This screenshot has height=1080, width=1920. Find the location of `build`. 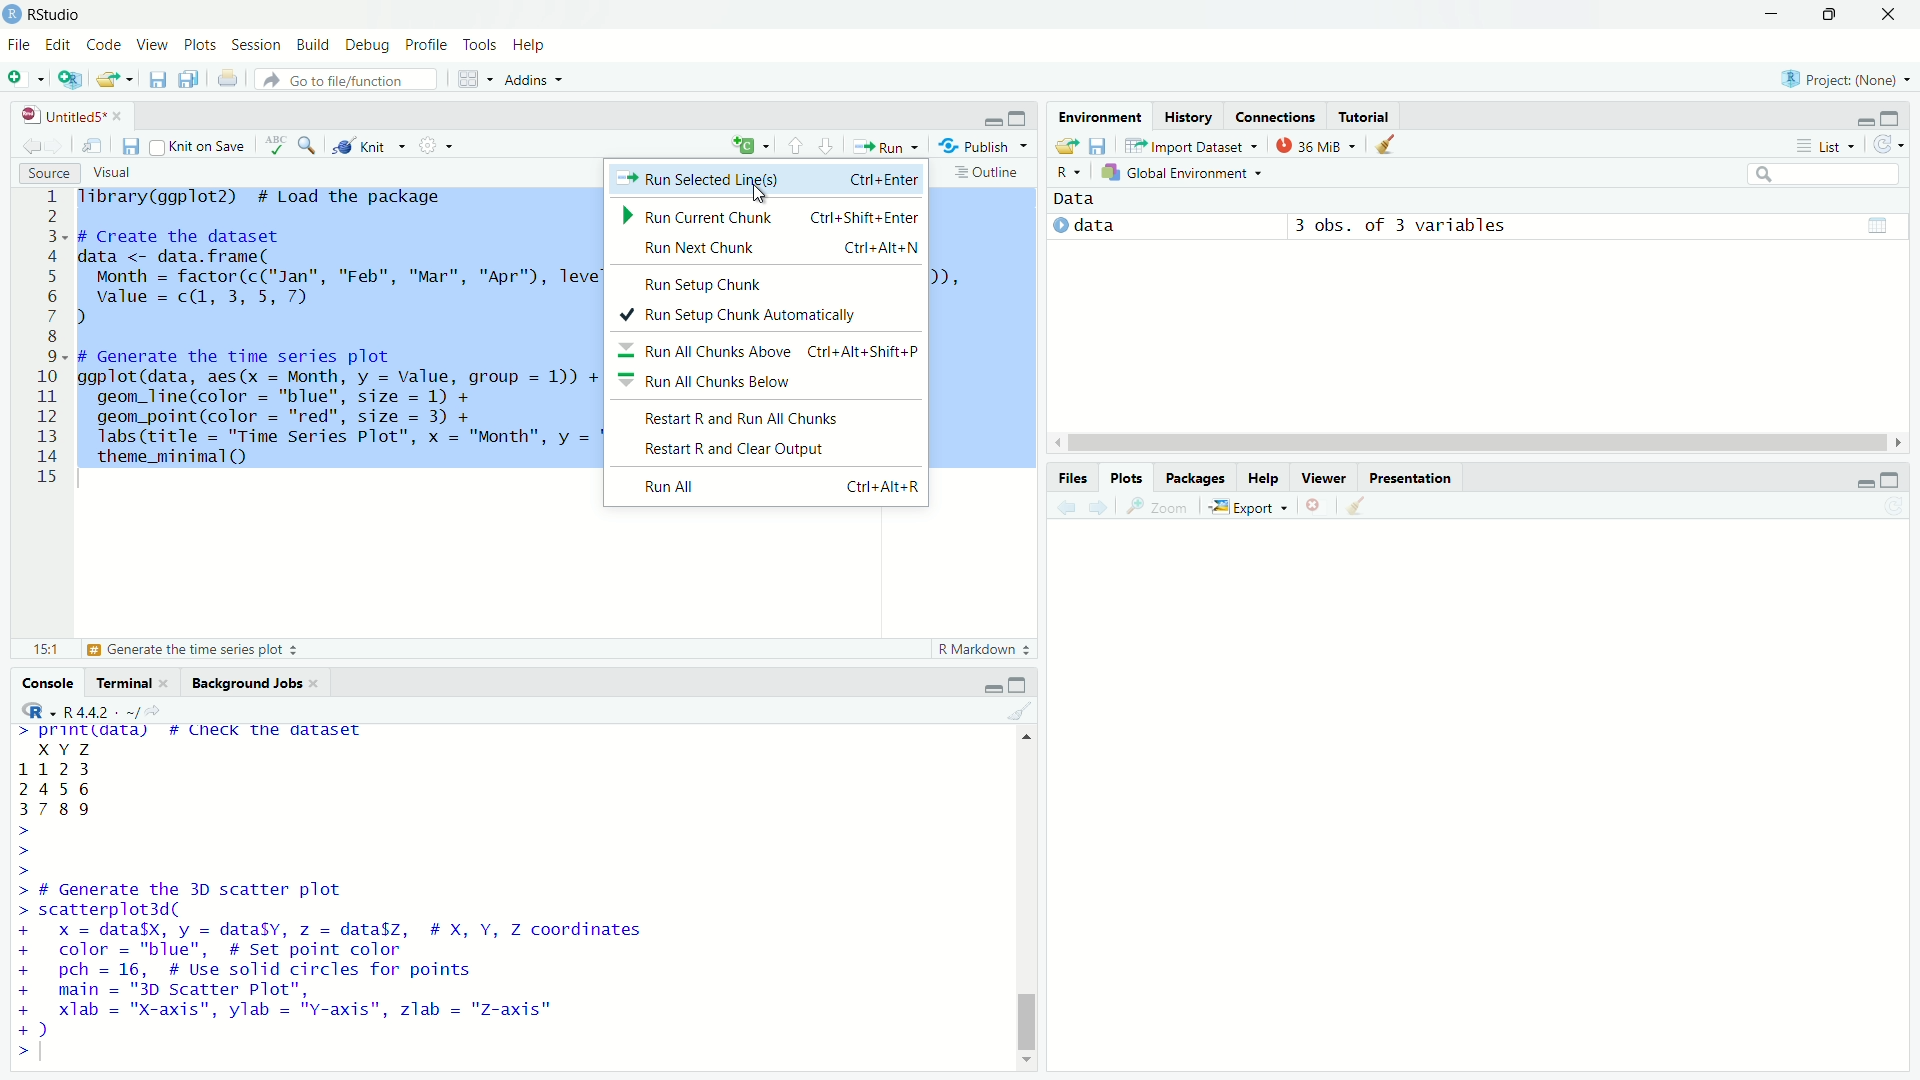

build is located at coordinates (315, 44).